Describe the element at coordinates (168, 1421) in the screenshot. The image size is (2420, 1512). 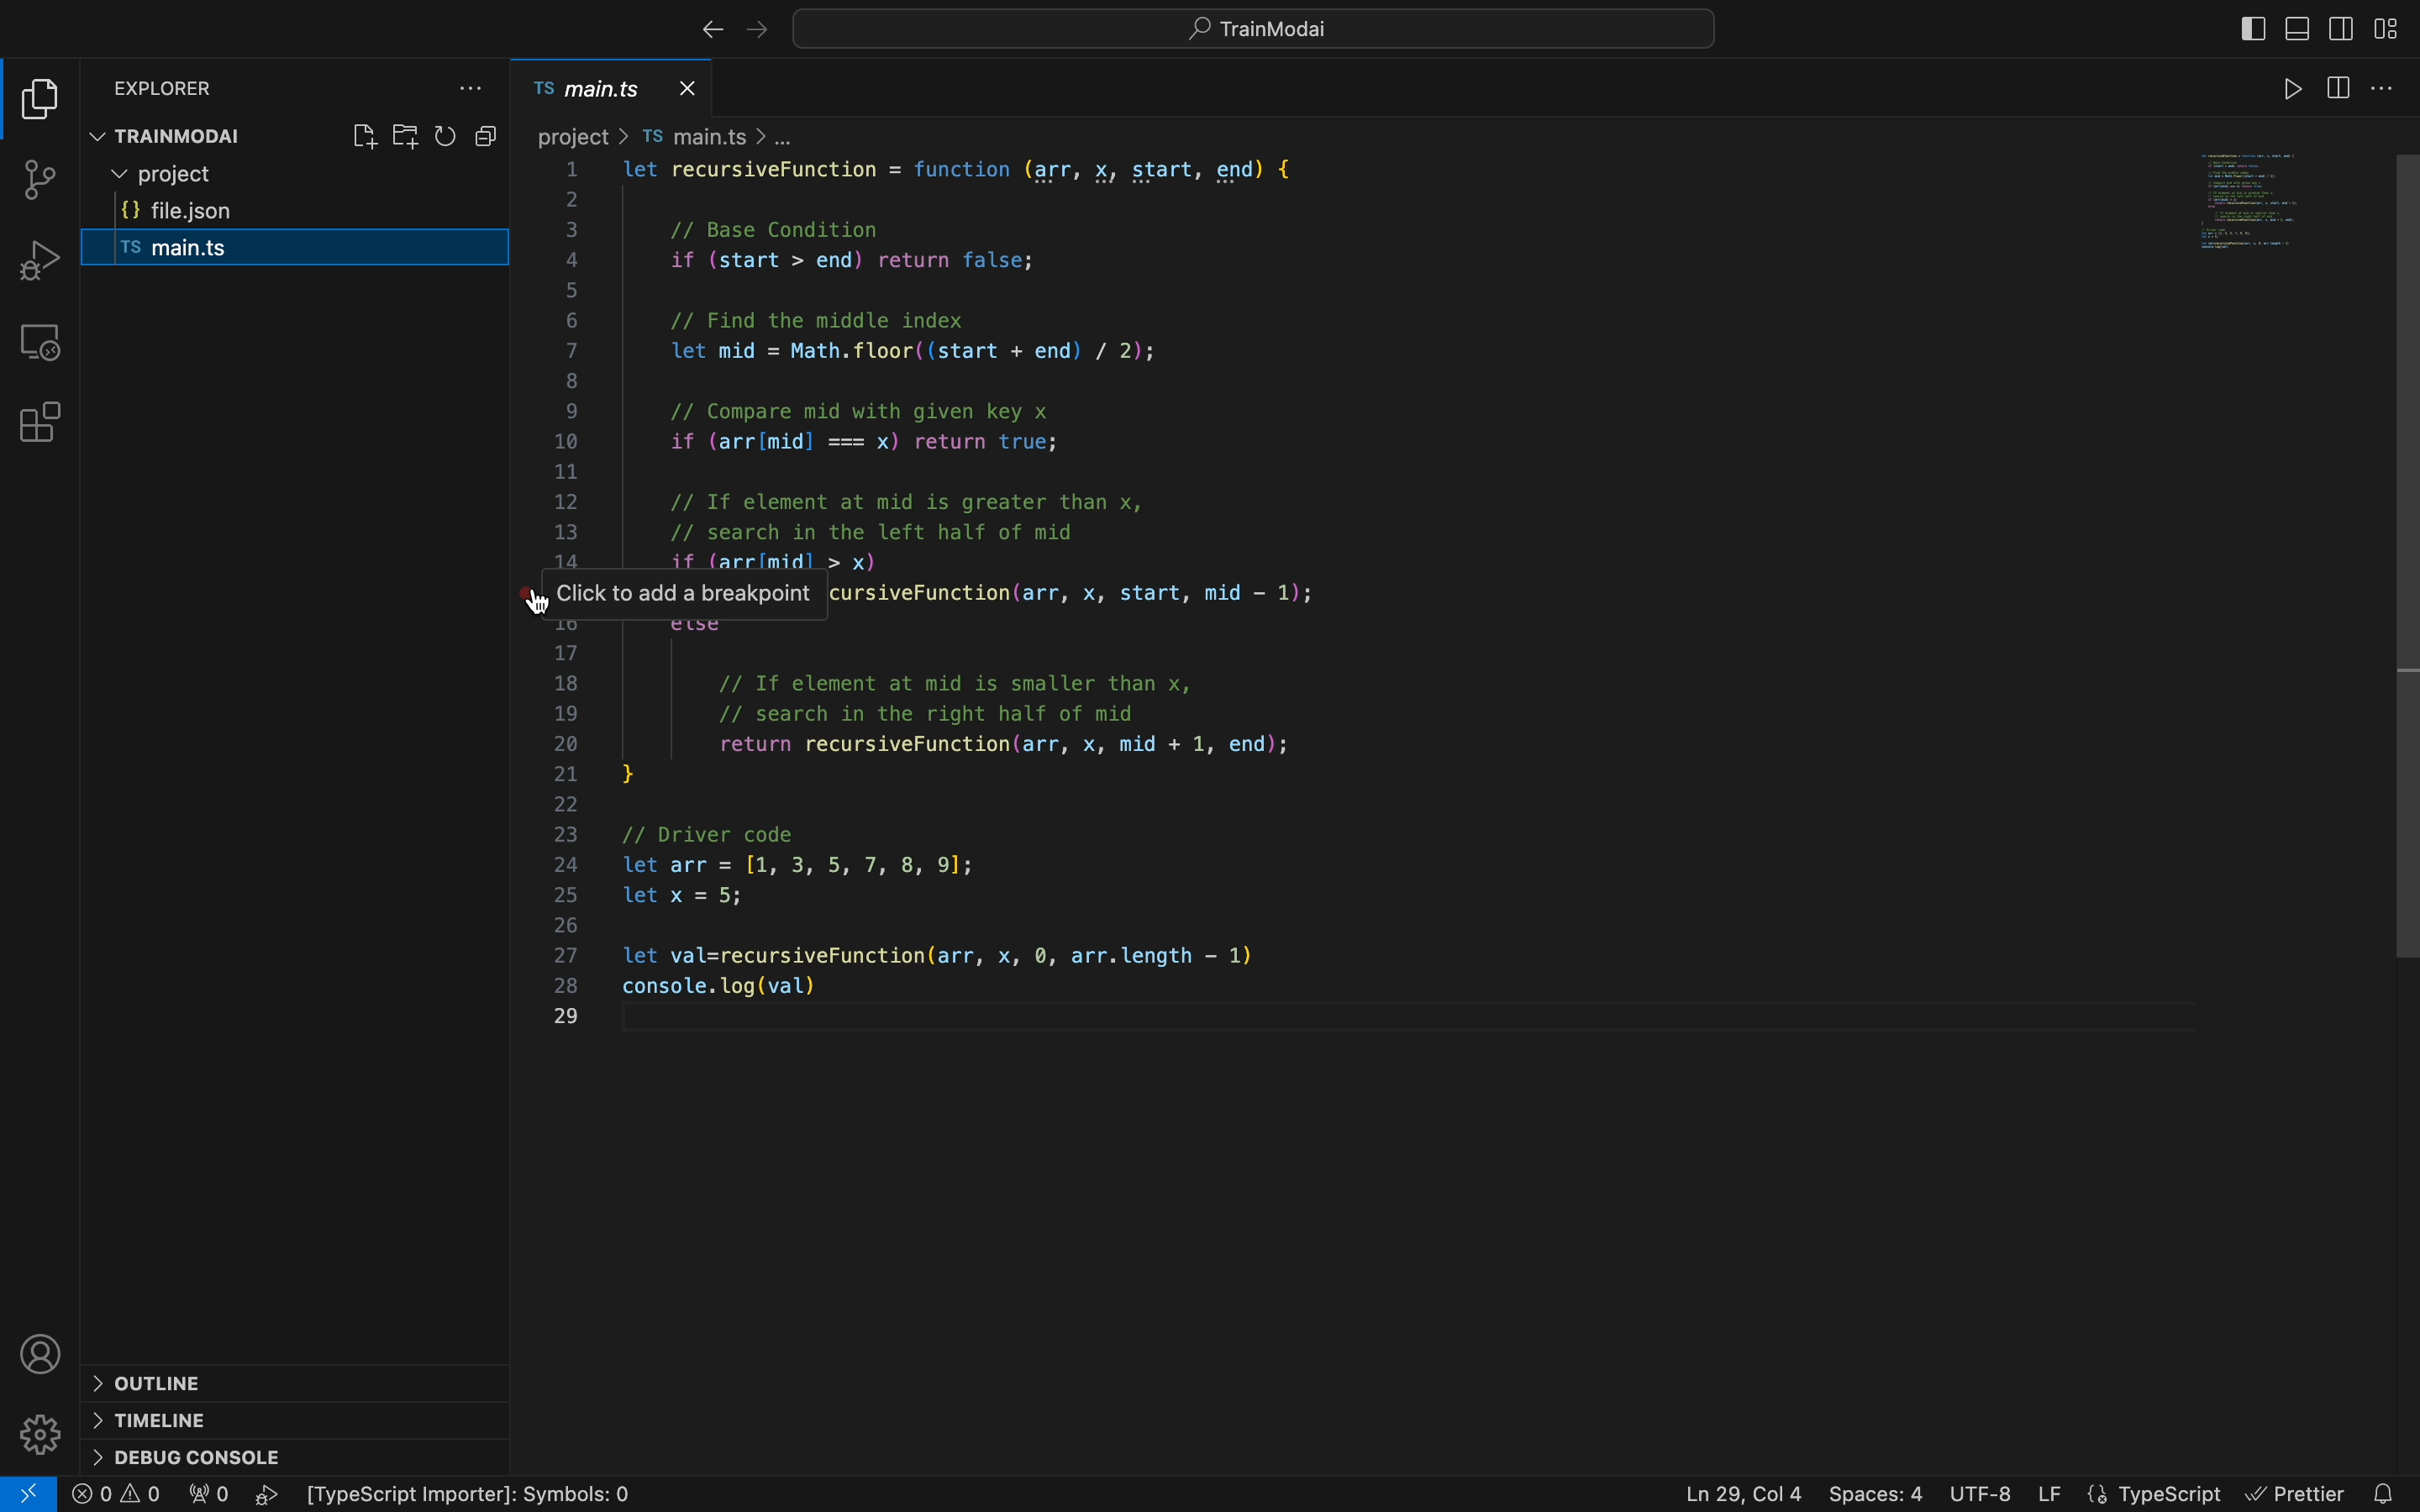
I see `timeline` at that location.